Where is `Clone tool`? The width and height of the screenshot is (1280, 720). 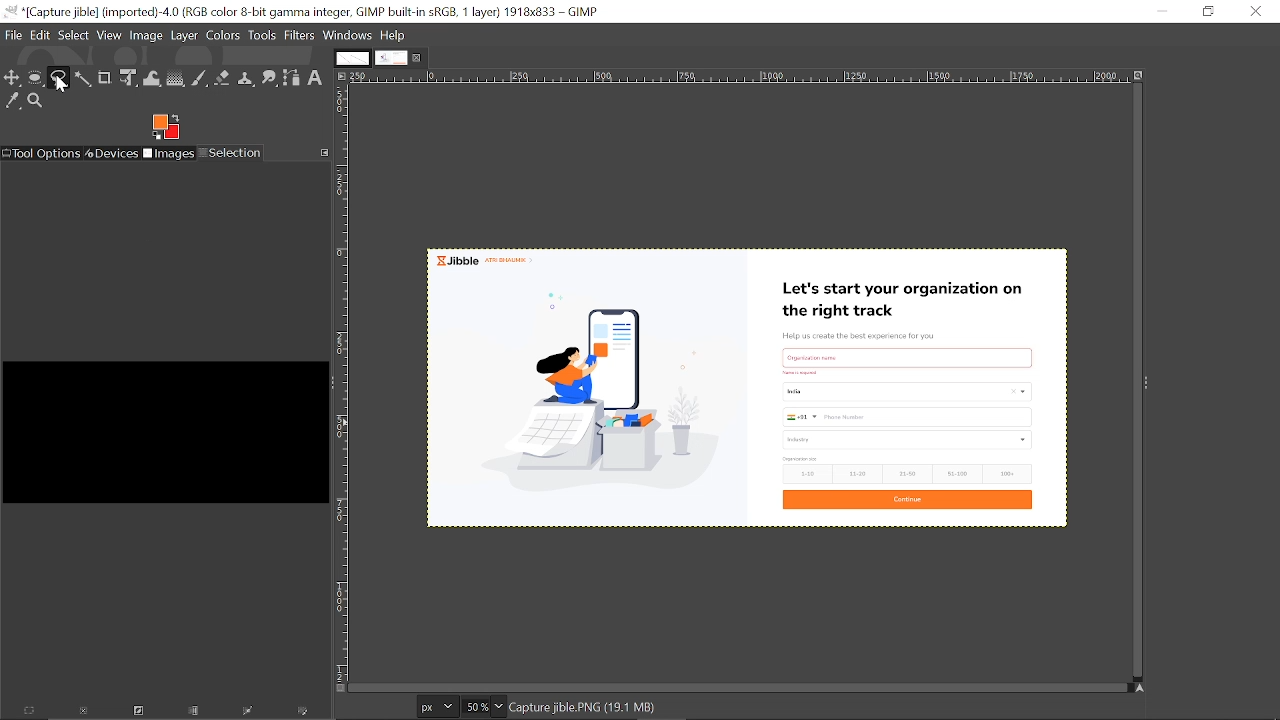
Clone tool is located at coordinates (247, 78).